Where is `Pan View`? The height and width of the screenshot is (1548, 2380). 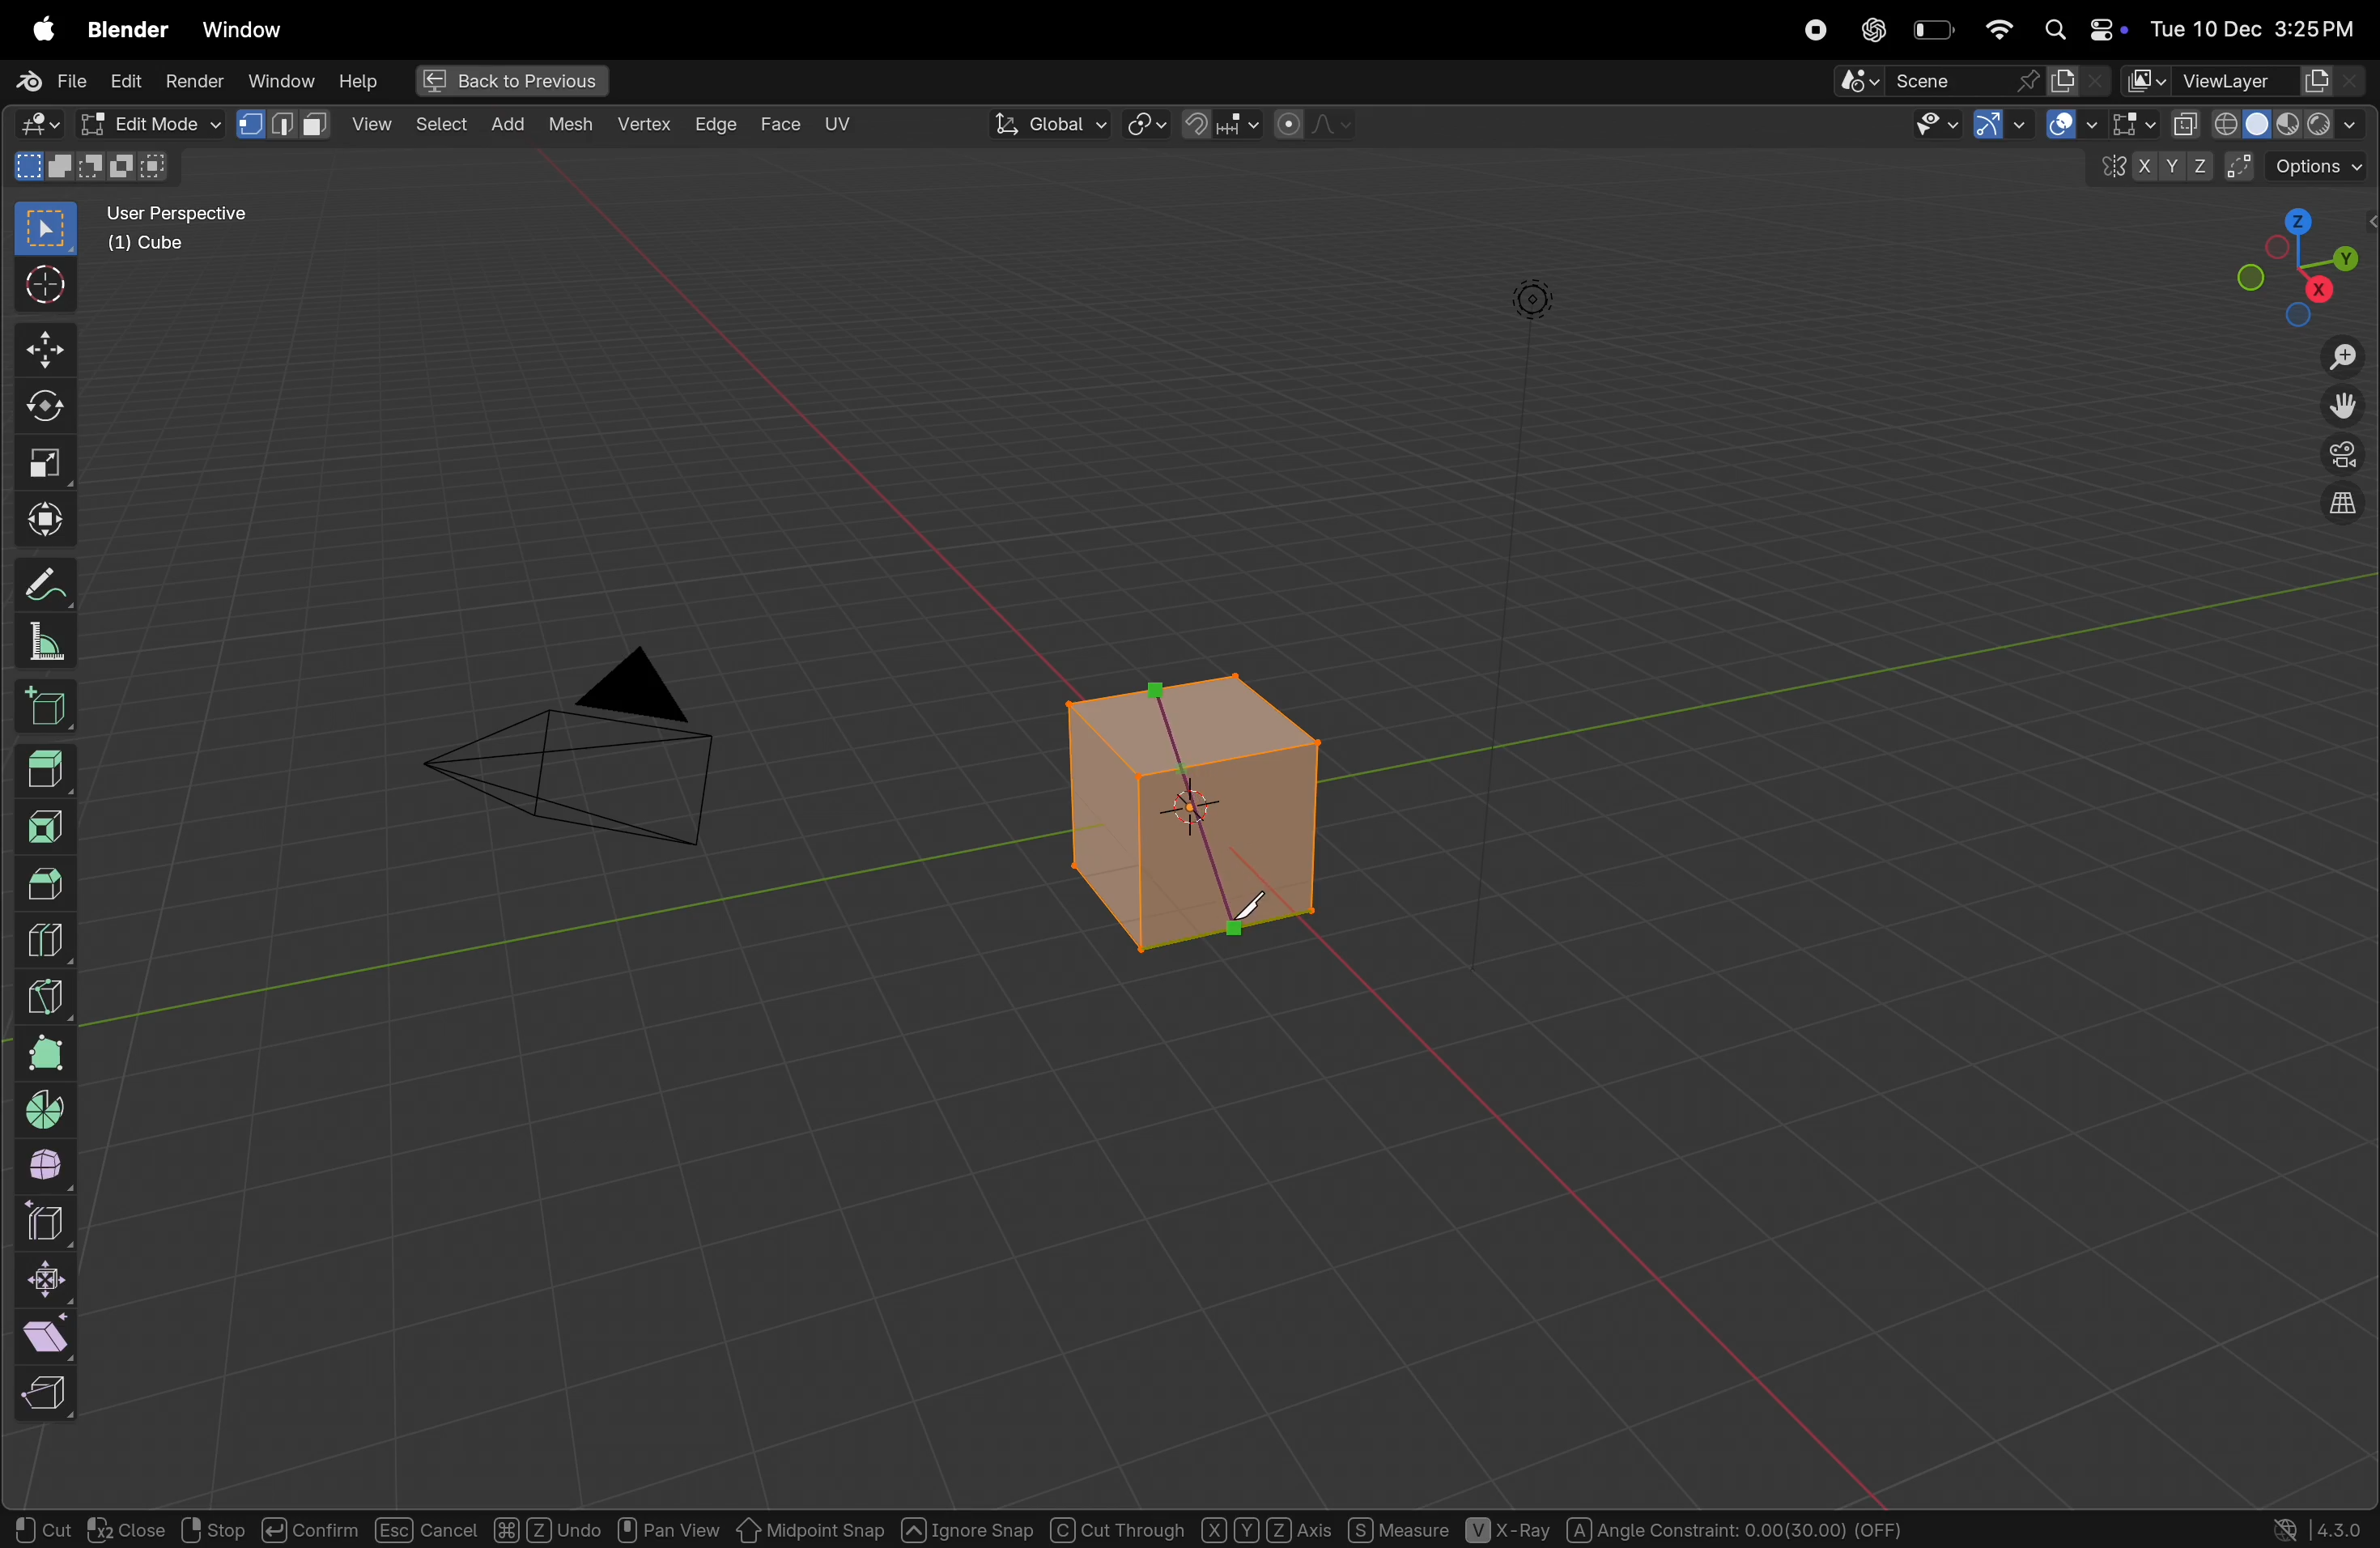 Pan View is located at coordinates (668, 1527).